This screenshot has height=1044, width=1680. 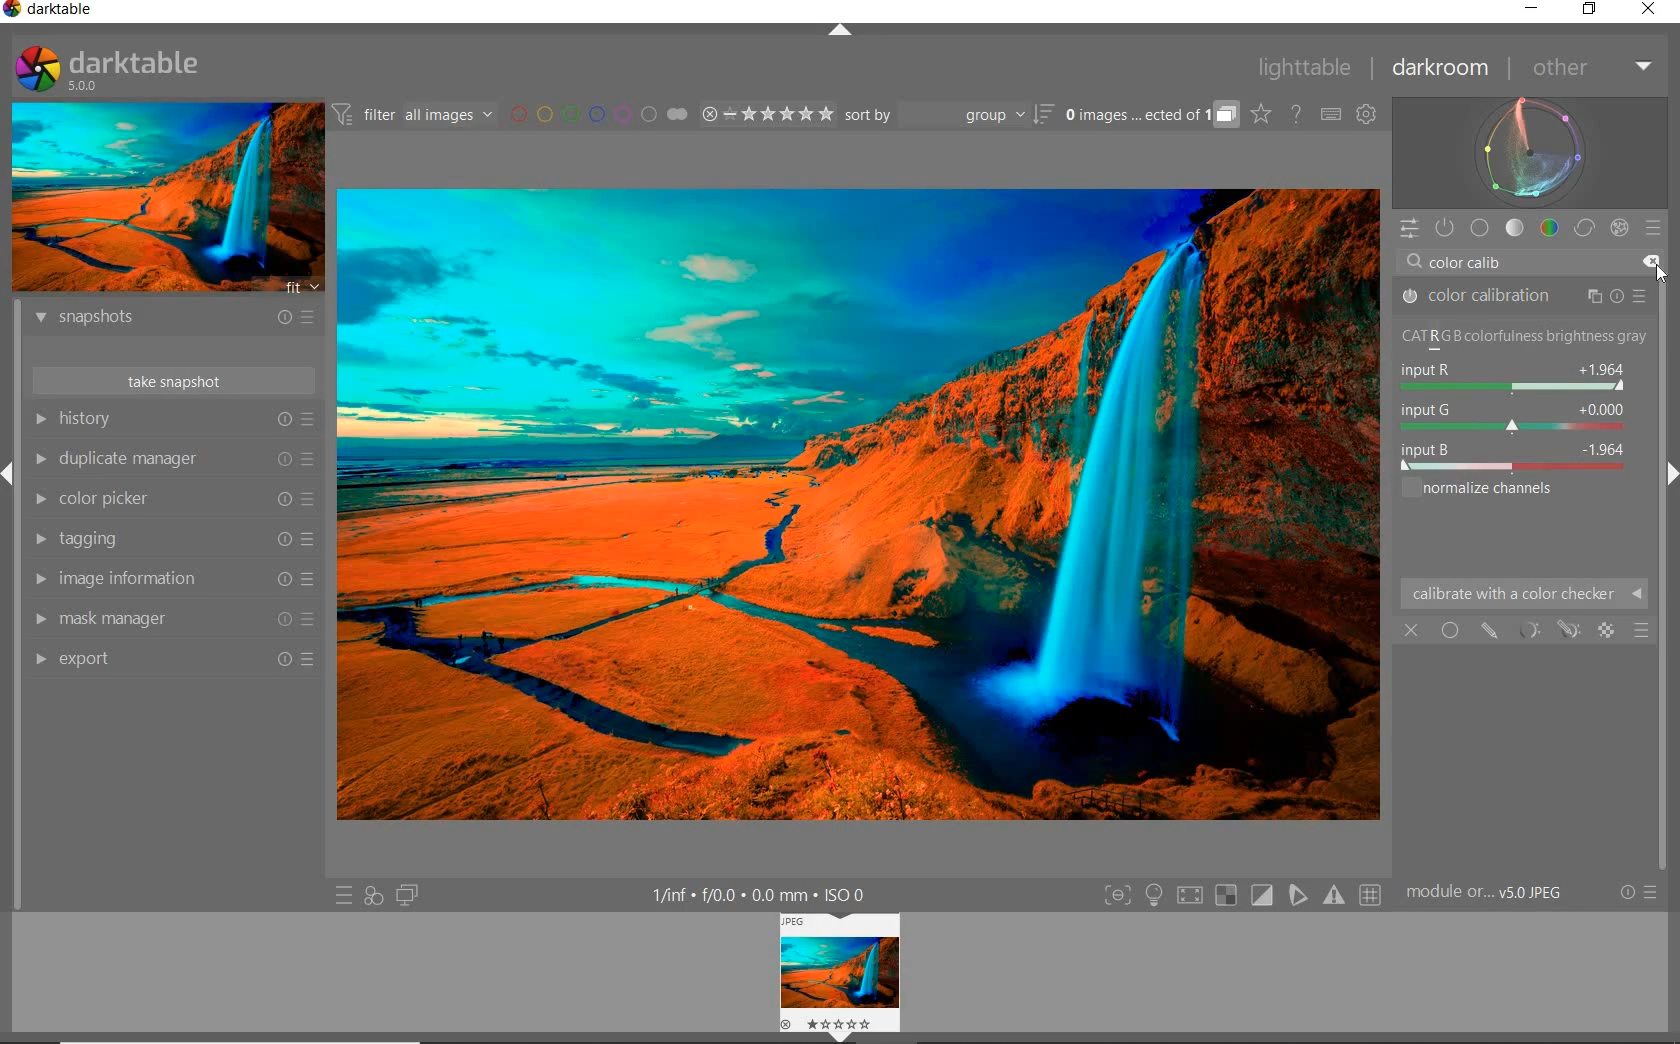 What do you see at coordinates (1441, 69) in the screenshot?
I see `darkroom` at bounding box center [1441, 69].